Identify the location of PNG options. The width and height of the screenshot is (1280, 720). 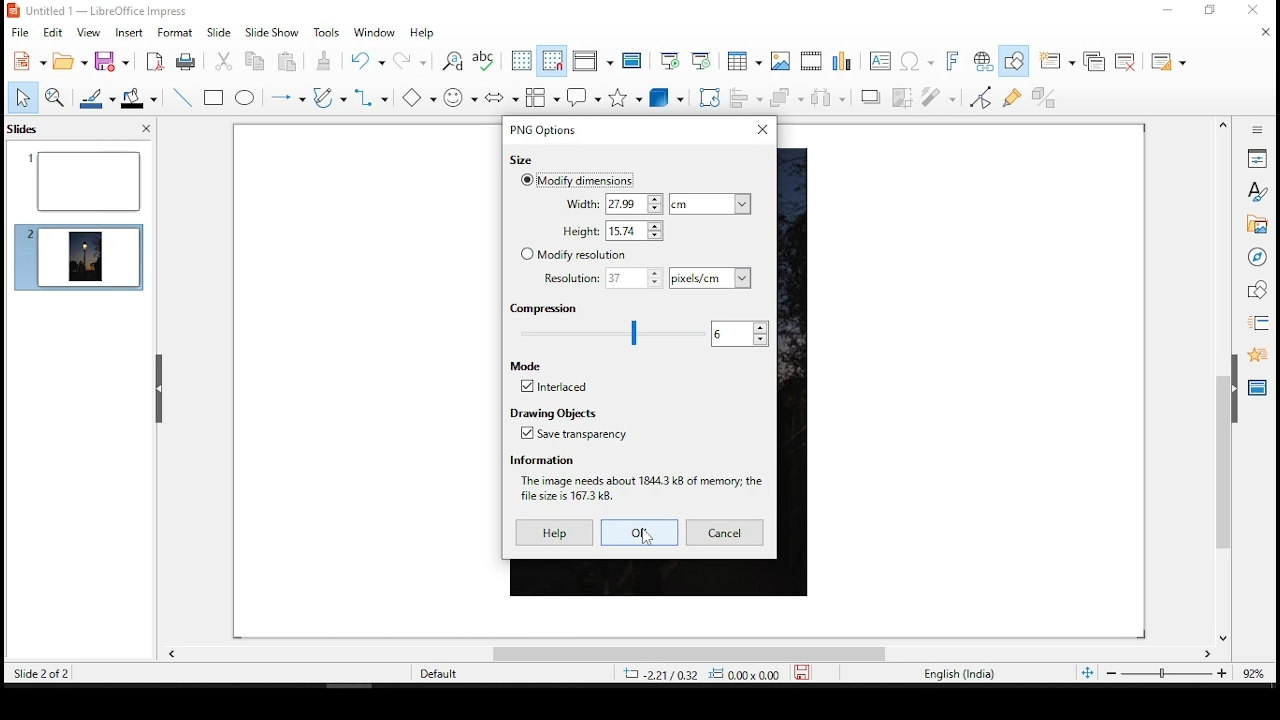
(542, 129).